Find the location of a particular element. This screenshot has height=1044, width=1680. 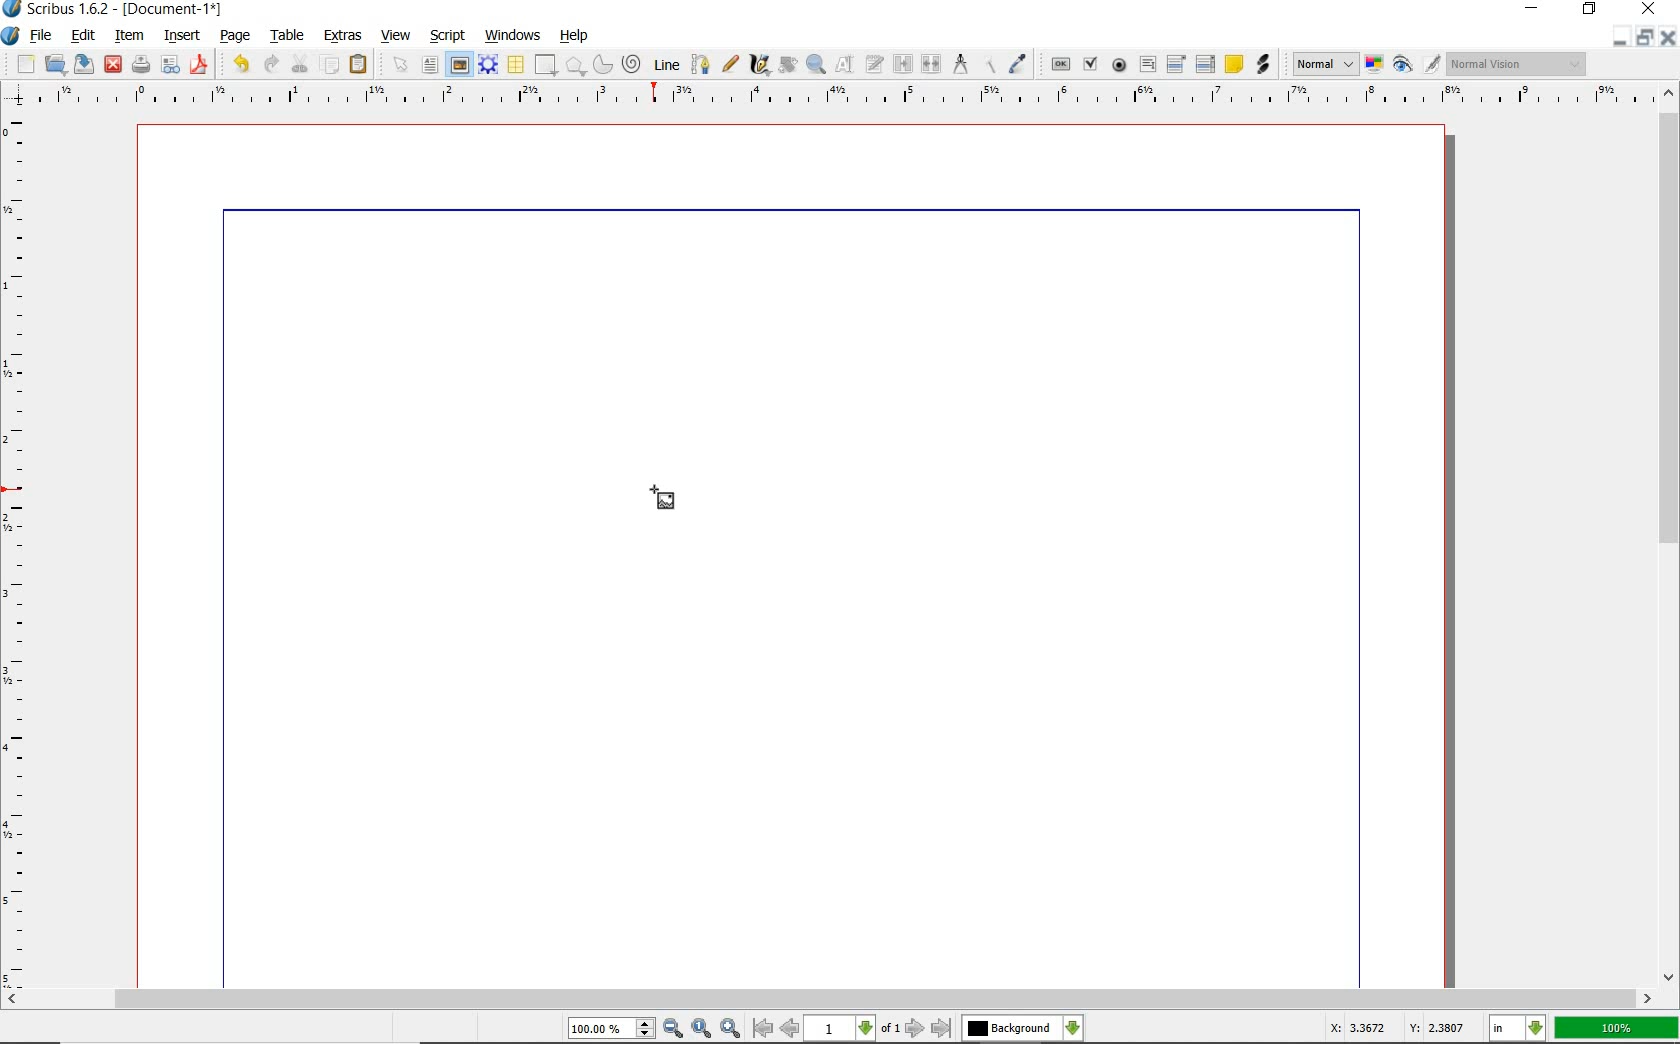

preview mode is located at coordinates (1415, 63).